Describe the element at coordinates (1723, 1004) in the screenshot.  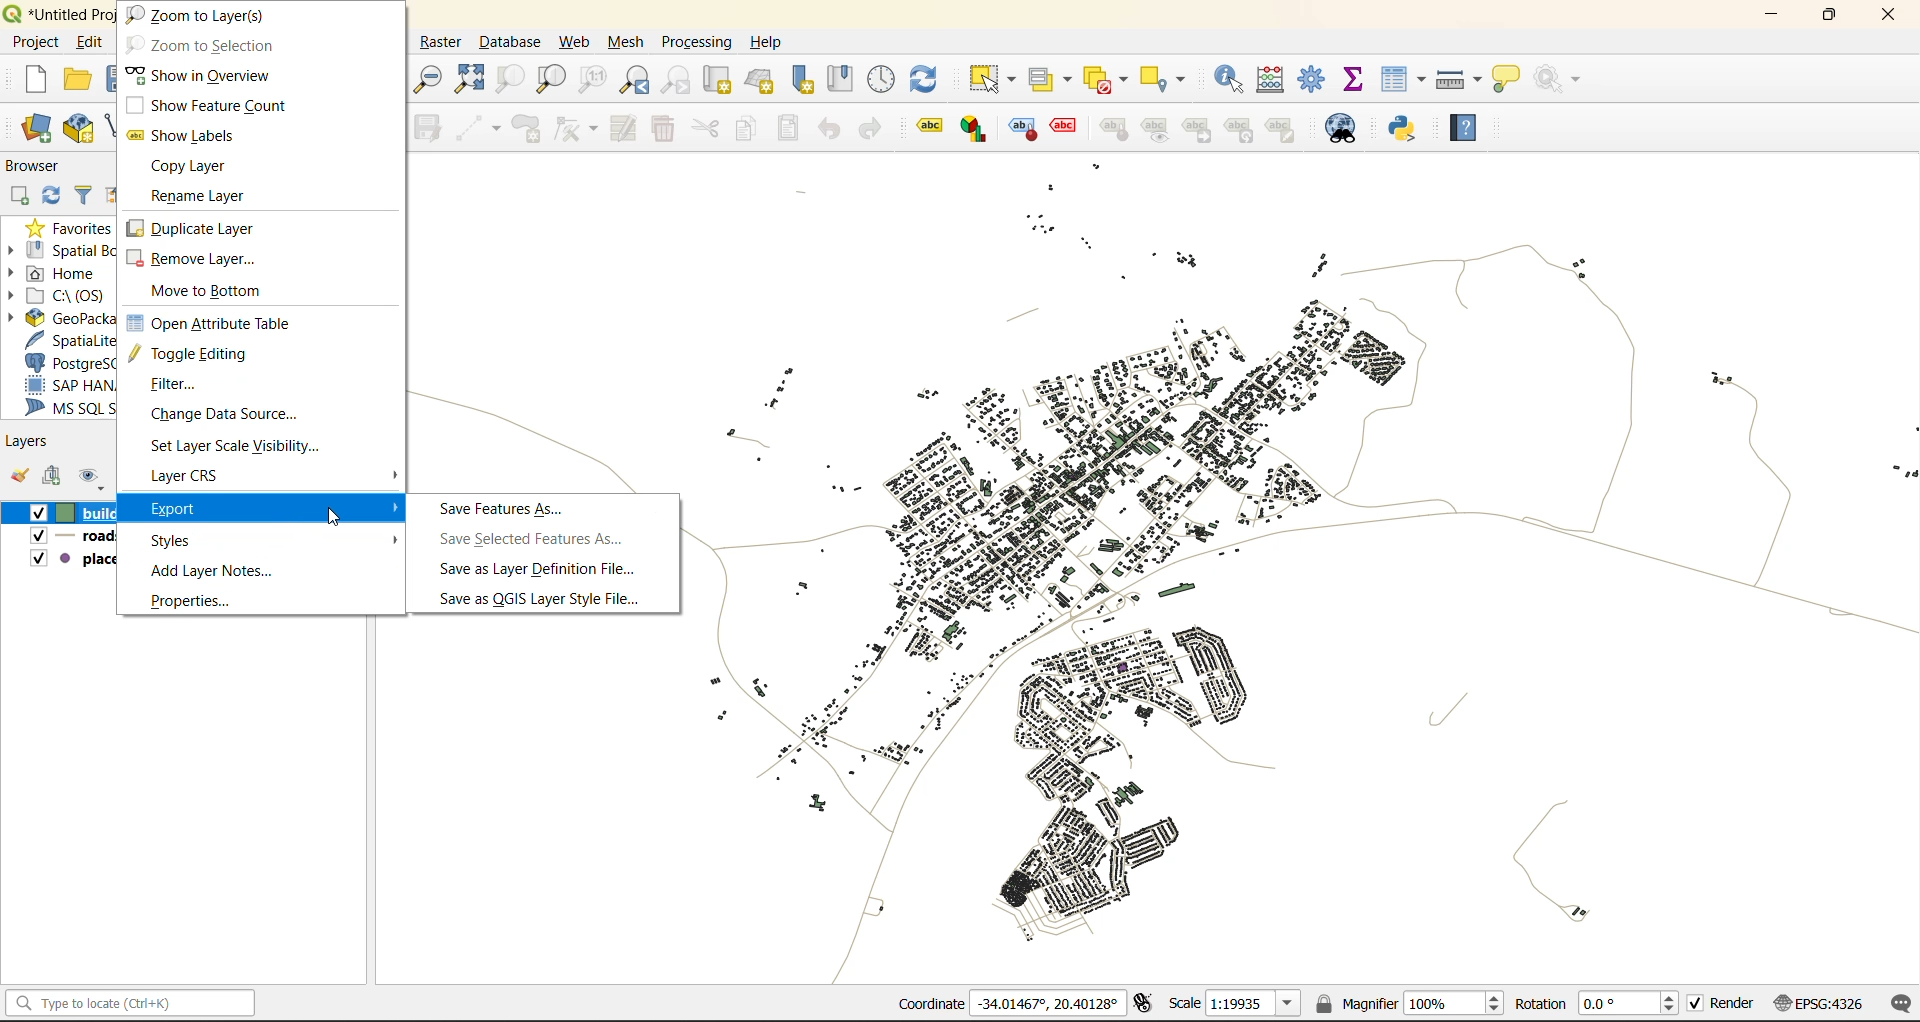
I see `render` at that location.